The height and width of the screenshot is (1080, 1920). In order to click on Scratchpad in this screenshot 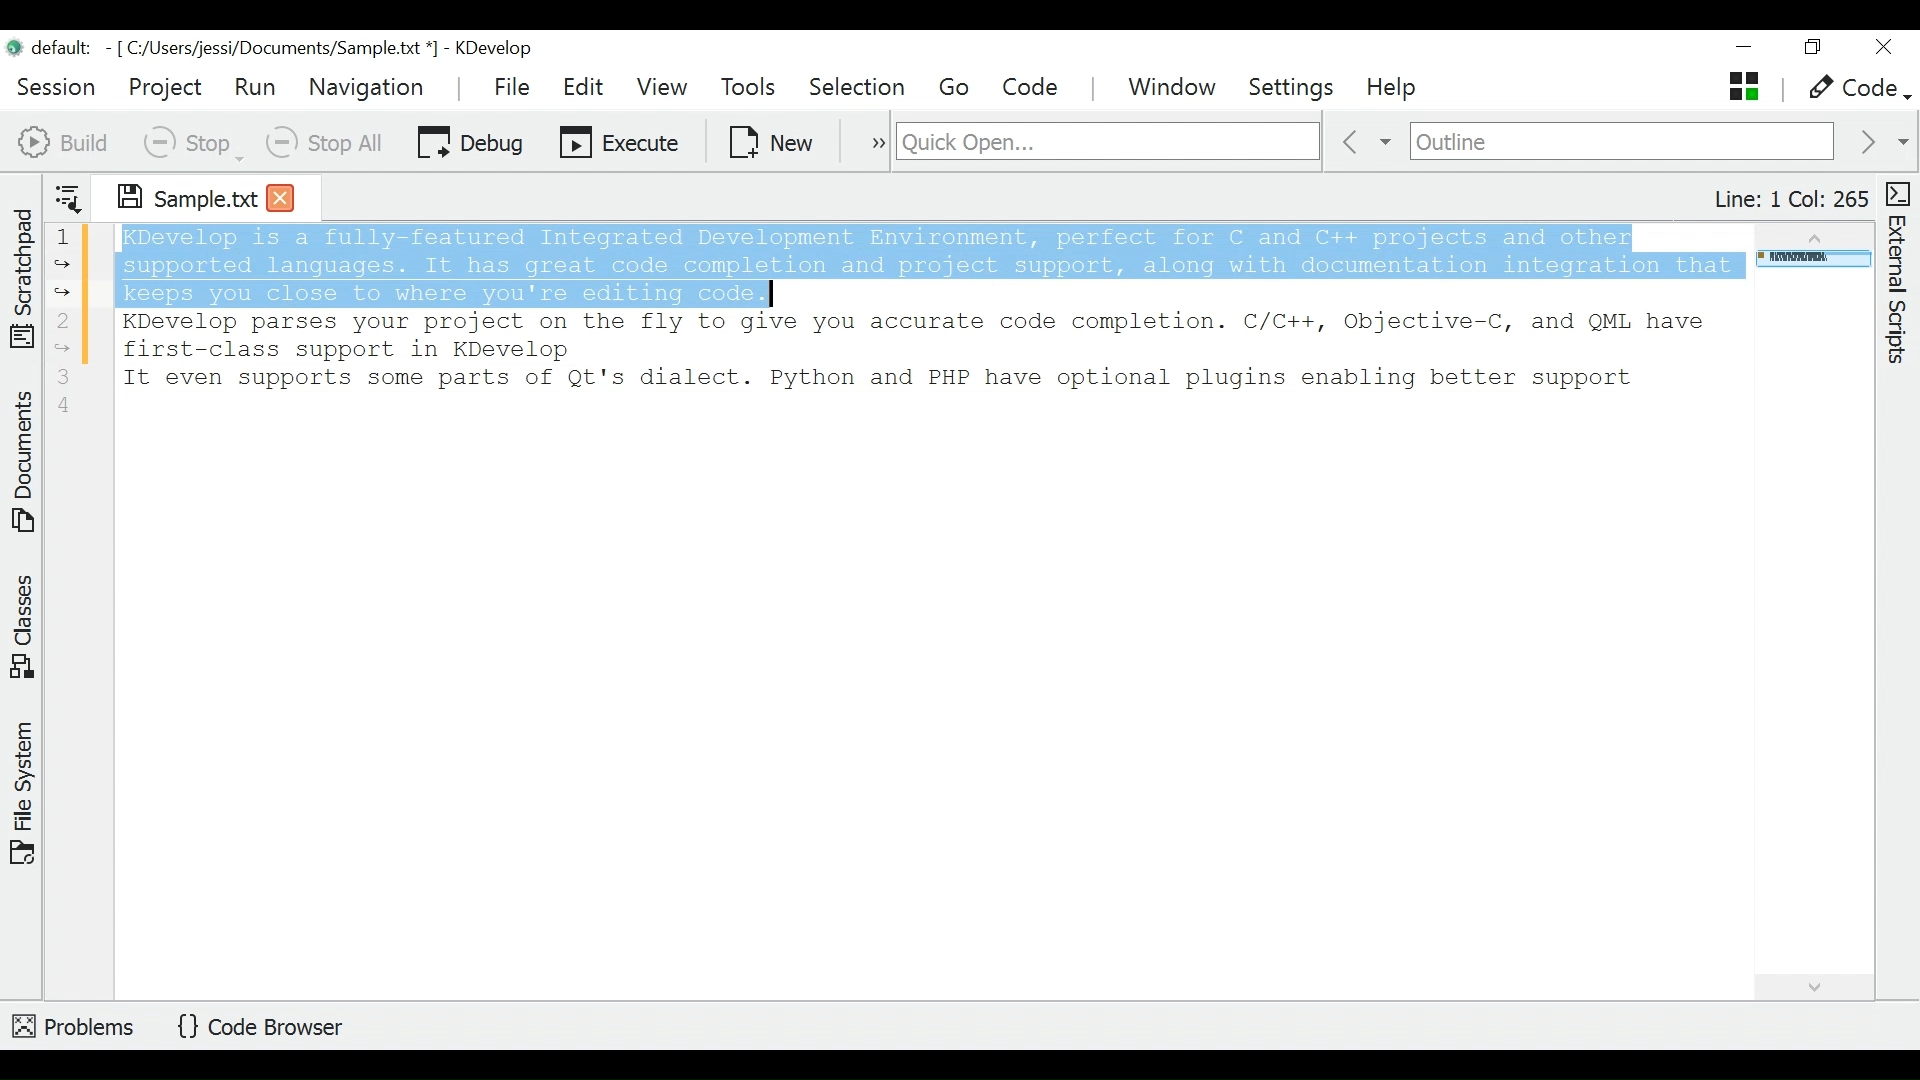, I will do `click(23, 274)`.